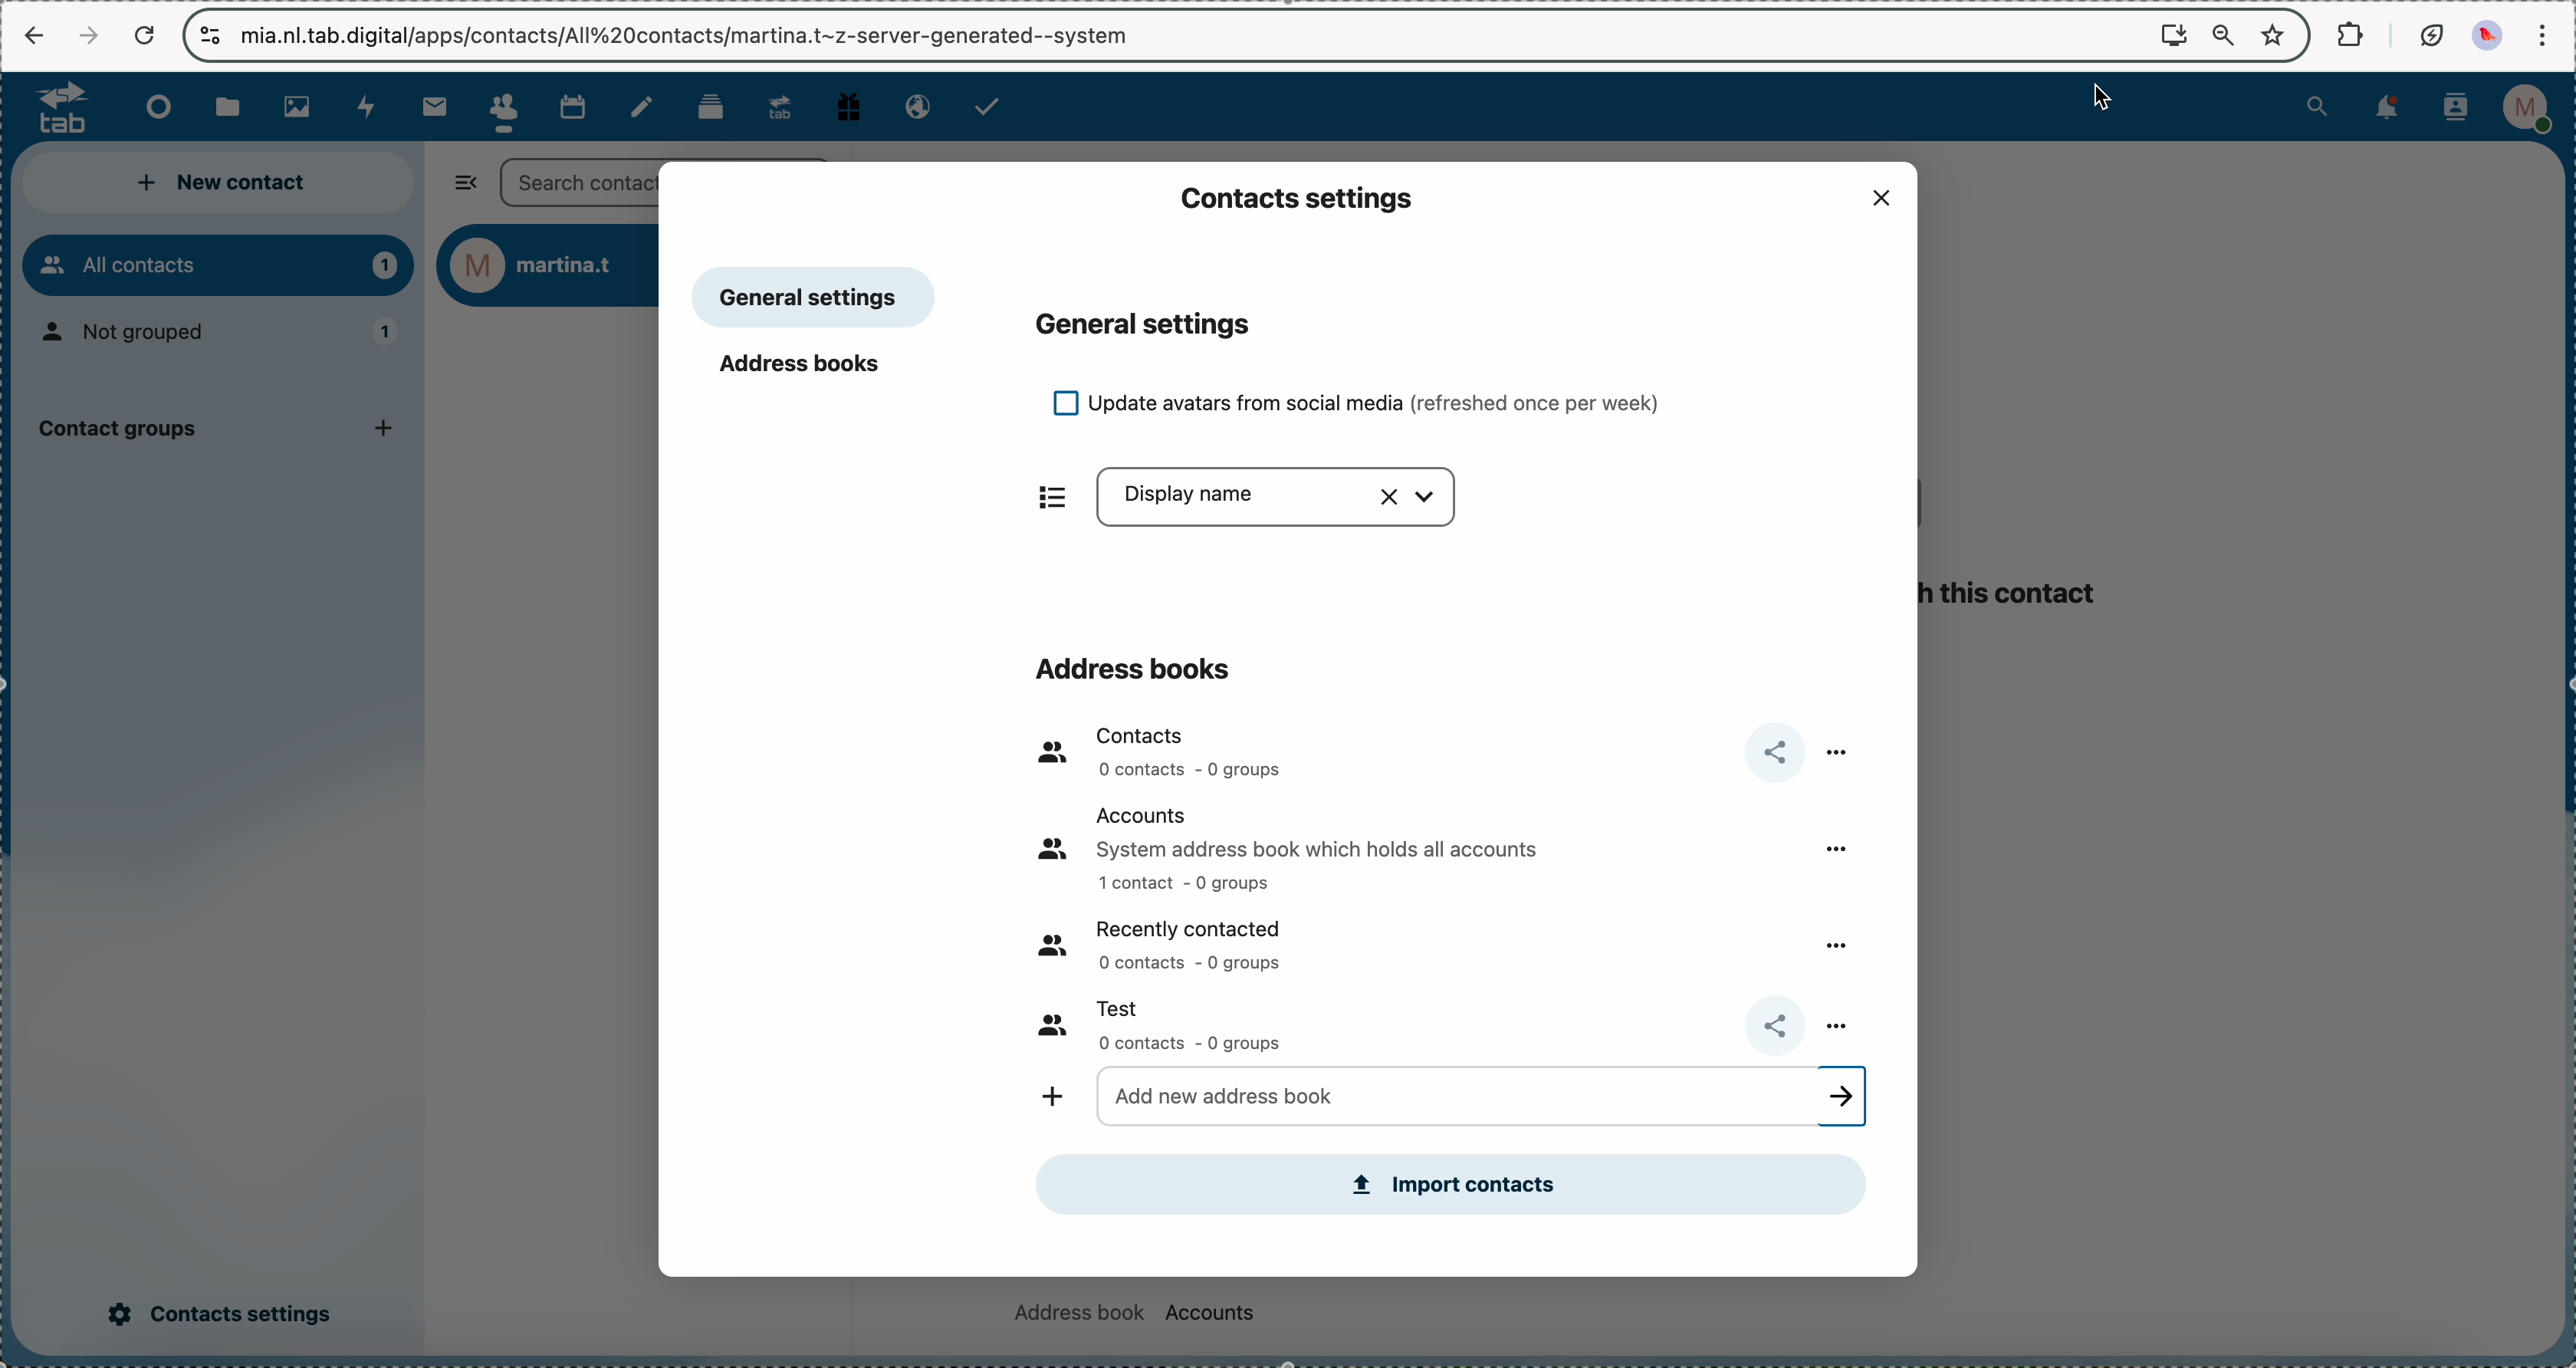  I want to click on favorites, so click(2272, 36).